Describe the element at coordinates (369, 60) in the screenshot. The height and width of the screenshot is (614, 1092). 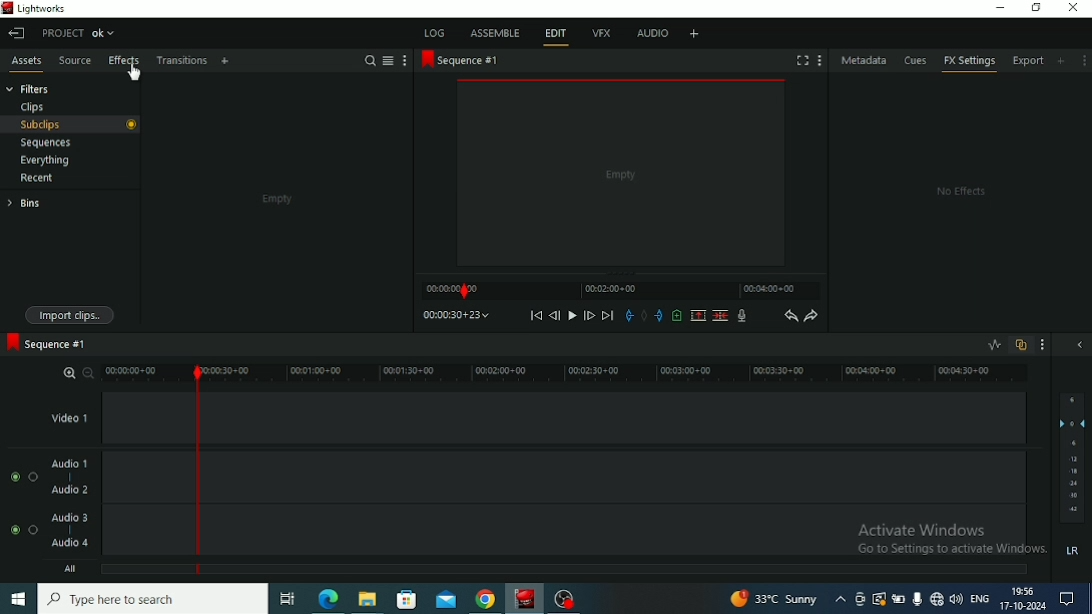
I see `Search` at that location.